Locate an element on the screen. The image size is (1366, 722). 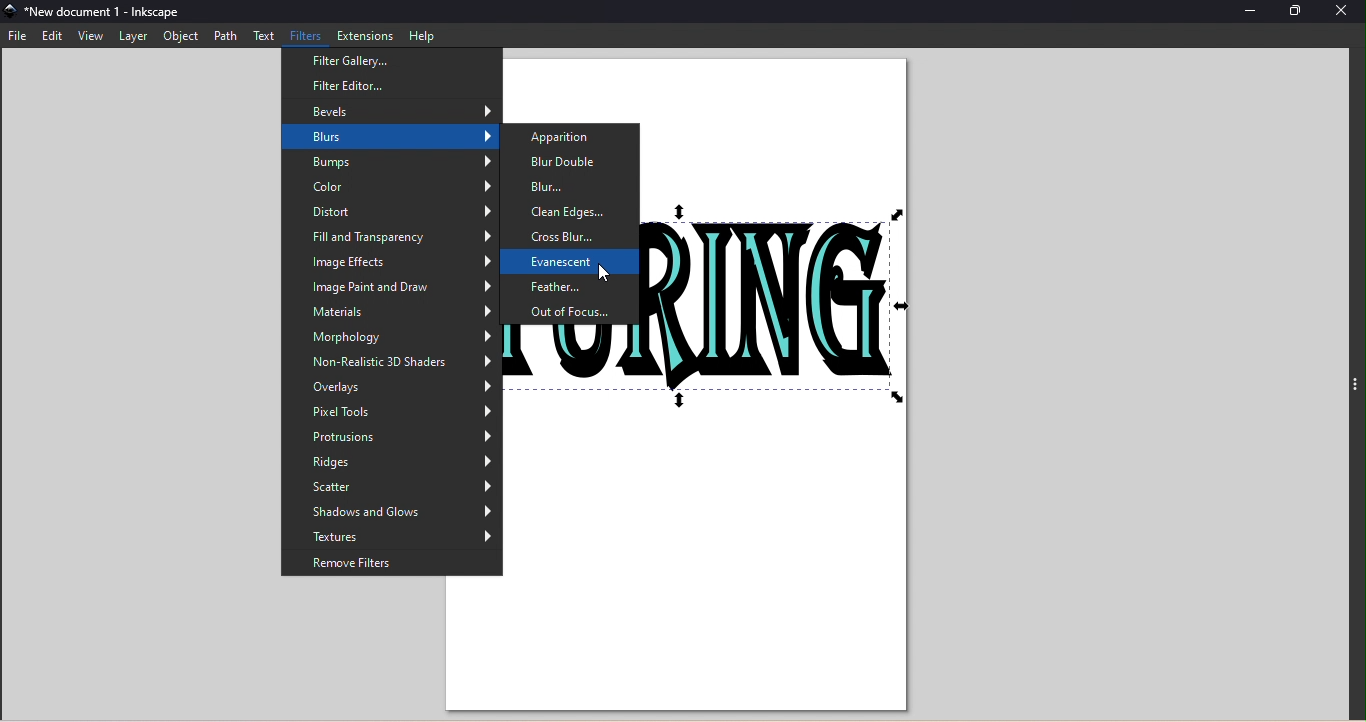
Overlays is located at coordinates (389, 386).